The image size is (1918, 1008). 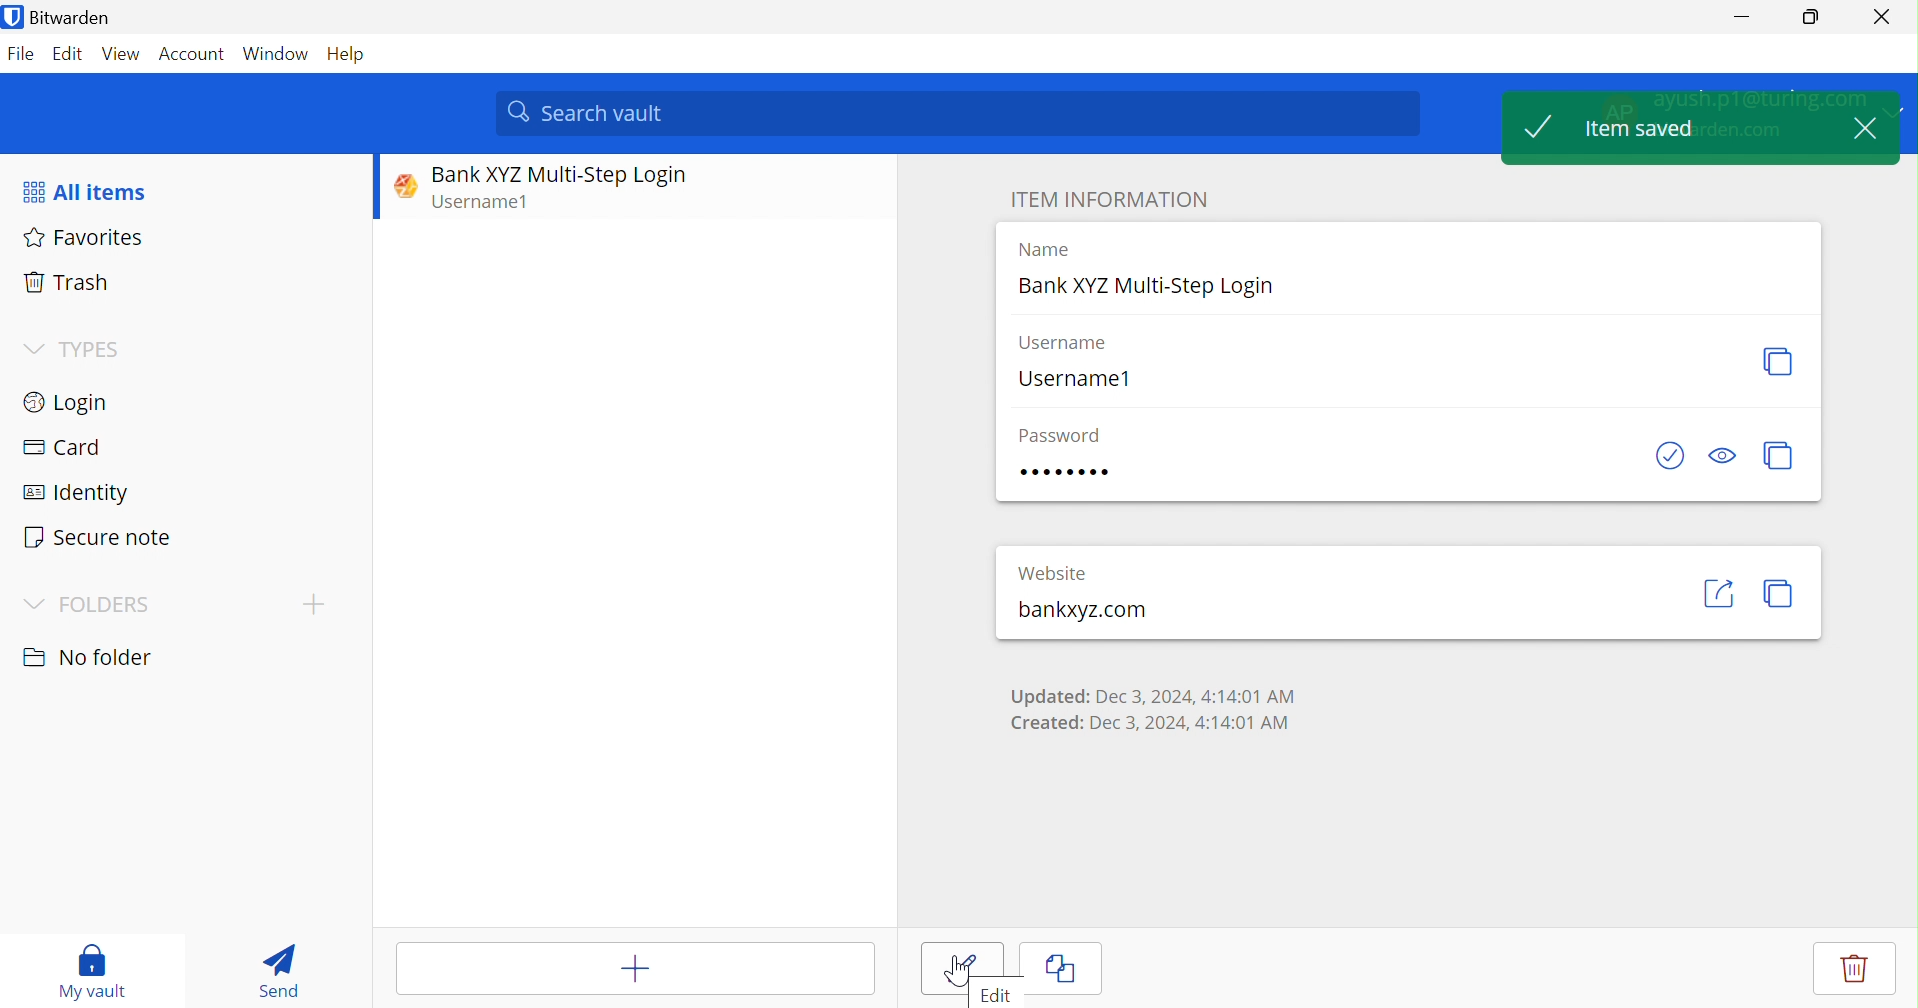 What do you see at coordinates (77, 494) in the screenshot?
I see `Identity` at bounding box center [77, 494].